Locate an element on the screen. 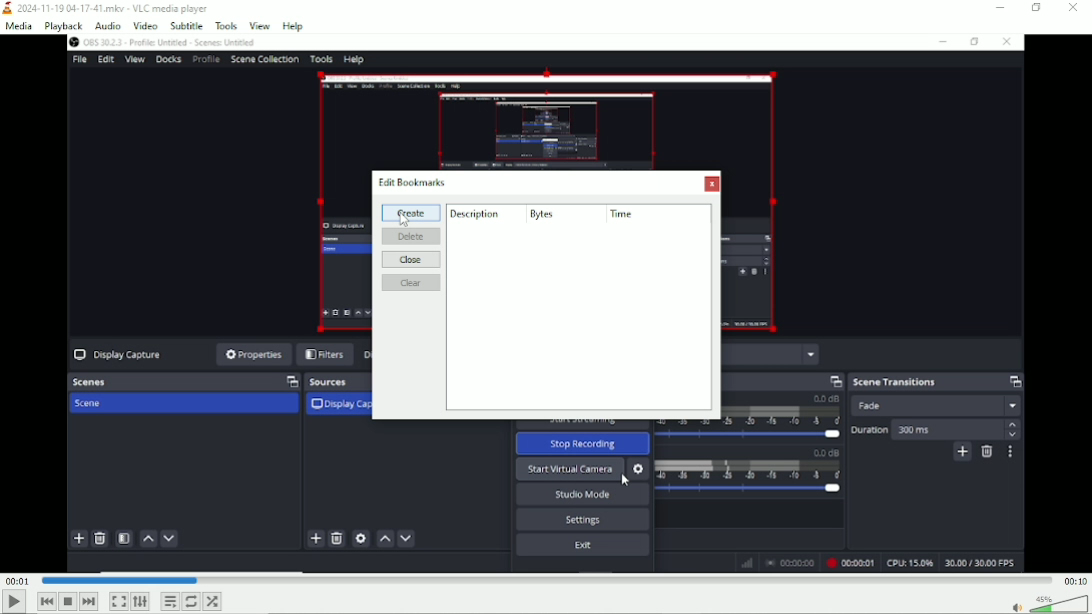 The height and width of the screenshot is (614, 1092). Play is located at coordinates (14, 602).